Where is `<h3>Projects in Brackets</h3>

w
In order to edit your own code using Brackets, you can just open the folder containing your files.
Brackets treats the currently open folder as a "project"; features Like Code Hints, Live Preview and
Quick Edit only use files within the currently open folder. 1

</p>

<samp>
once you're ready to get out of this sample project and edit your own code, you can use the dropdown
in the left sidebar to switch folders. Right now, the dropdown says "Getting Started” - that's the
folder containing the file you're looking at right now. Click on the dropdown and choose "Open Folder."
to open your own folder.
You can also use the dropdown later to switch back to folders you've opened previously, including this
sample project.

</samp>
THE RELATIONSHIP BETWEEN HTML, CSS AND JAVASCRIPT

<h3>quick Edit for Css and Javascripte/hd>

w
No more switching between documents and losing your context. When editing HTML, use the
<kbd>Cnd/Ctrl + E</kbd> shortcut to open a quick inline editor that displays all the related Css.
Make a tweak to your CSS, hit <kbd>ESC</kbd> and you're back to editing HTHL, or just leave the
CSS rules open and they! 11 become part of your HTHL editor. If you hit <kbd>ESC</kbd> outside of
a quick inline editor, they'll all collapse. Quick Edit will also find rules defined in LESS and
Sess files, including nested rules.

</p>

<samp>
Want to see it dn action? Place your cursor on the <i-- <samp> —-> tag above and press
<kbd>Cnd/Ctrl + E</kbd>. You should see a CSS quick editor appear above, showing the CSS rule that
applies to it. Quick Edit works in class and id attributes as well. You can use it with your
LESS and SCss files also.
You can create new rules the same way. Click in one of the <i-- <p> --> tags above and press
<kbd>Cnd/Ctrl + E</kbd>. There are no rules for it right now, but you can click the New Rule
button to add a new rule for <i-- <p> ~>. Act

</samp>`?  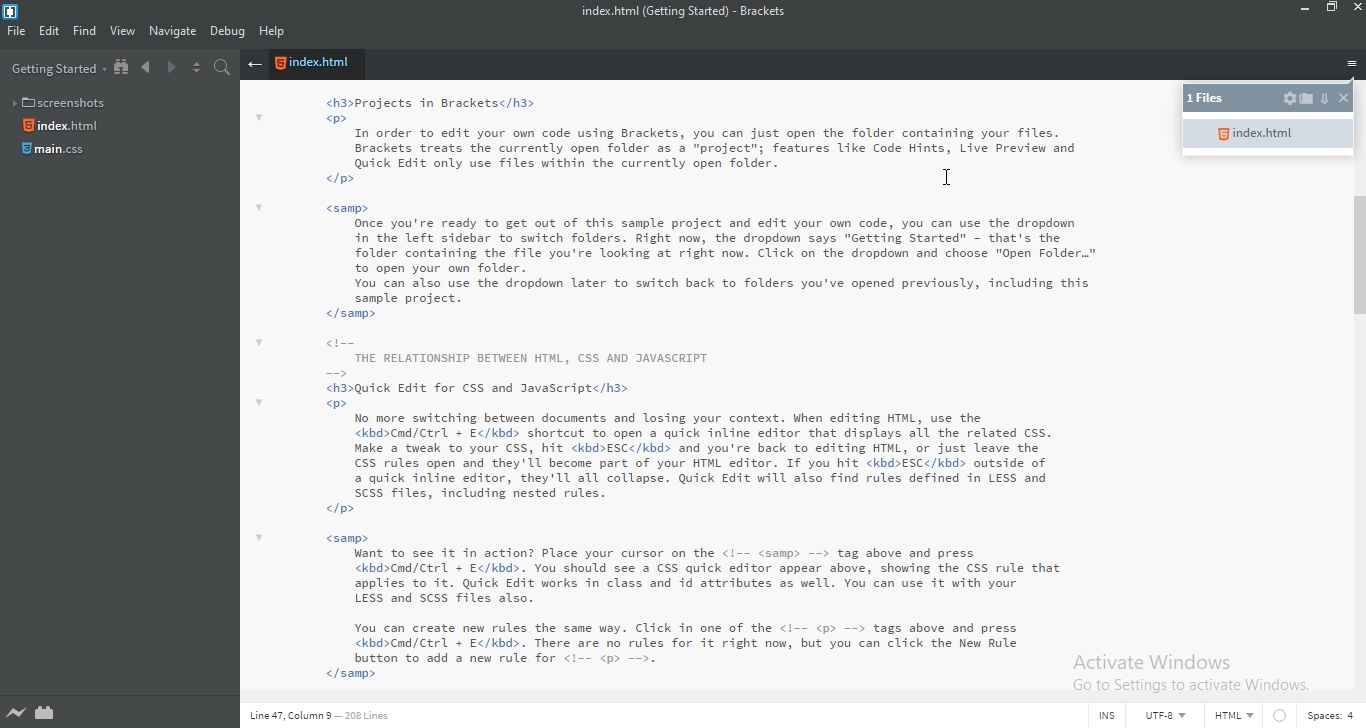
<h3>Projects in Brackets</h3>

w
In order to edit your own code using Brackets, you can just open the folder containing your files.
Brackets treats the currently open folder as a "project"; features Like Code Hints, Live Preview and
Quick Edit only use files within the currently open folder. 1

</p>

<samp>
once you're ready to get out of this sample project and edit your own code, you can use the dropdown
in the left sidebar to switch folders. Right now, the dropdown says "Getting Started” - that's the
folder containing the file you're looking at right now. Click on the dropdown and choose "Open Folder."
to open your own folder.
You can also use the dropdown later to switch back to folders you've opened previously, including this
sample project.

</samp>
THE RELATIONSHIP BETWEEN HTML, CSS AND JAVASCRIPT

<h3>quick Edit for Css and Javascripte/hd>

w
No more switching between documents and losing your context. When editing HTML, use the
<kbd>Cnd/Ctrl + E</kbd> shortcut to open a quick inline editor that displays all the related Css.
Make a tweak to your CSS, hit <kbd>ESC</kbd> and you're back to editing HTHL, or just leave the
CSS rules open and they! 11 become part of your HTHL editor. If you hit <kbd>ESC</kbd> outside of
a quick inline editor, they'll all collapse. Quick Edit will also find rules defined in LESS and
Sess files, including nested rules.

</p>

<samp>
Want to see it dn action? Place your cursor on the <i-- <samp> —-> tag above and press
<kbd>Cnd/Ctrl + E</kbd>. You should see a CSS quick editor appear above, showing the CSS rule that
applies to it. Quick Edit works in class and id attributes as well. You can use it with your
LESS and SCss files also.
You can create new rules the same way. Click in one of the <i-- <p> --> tags above and press
<kbd>Cnd/Ctrl + E</kbd>. There are no rules for it right now, but you can click the New Rule
button to add a new rule for <i-- <p> ~>. Act

</samp> is located at coordinates (712, 390).